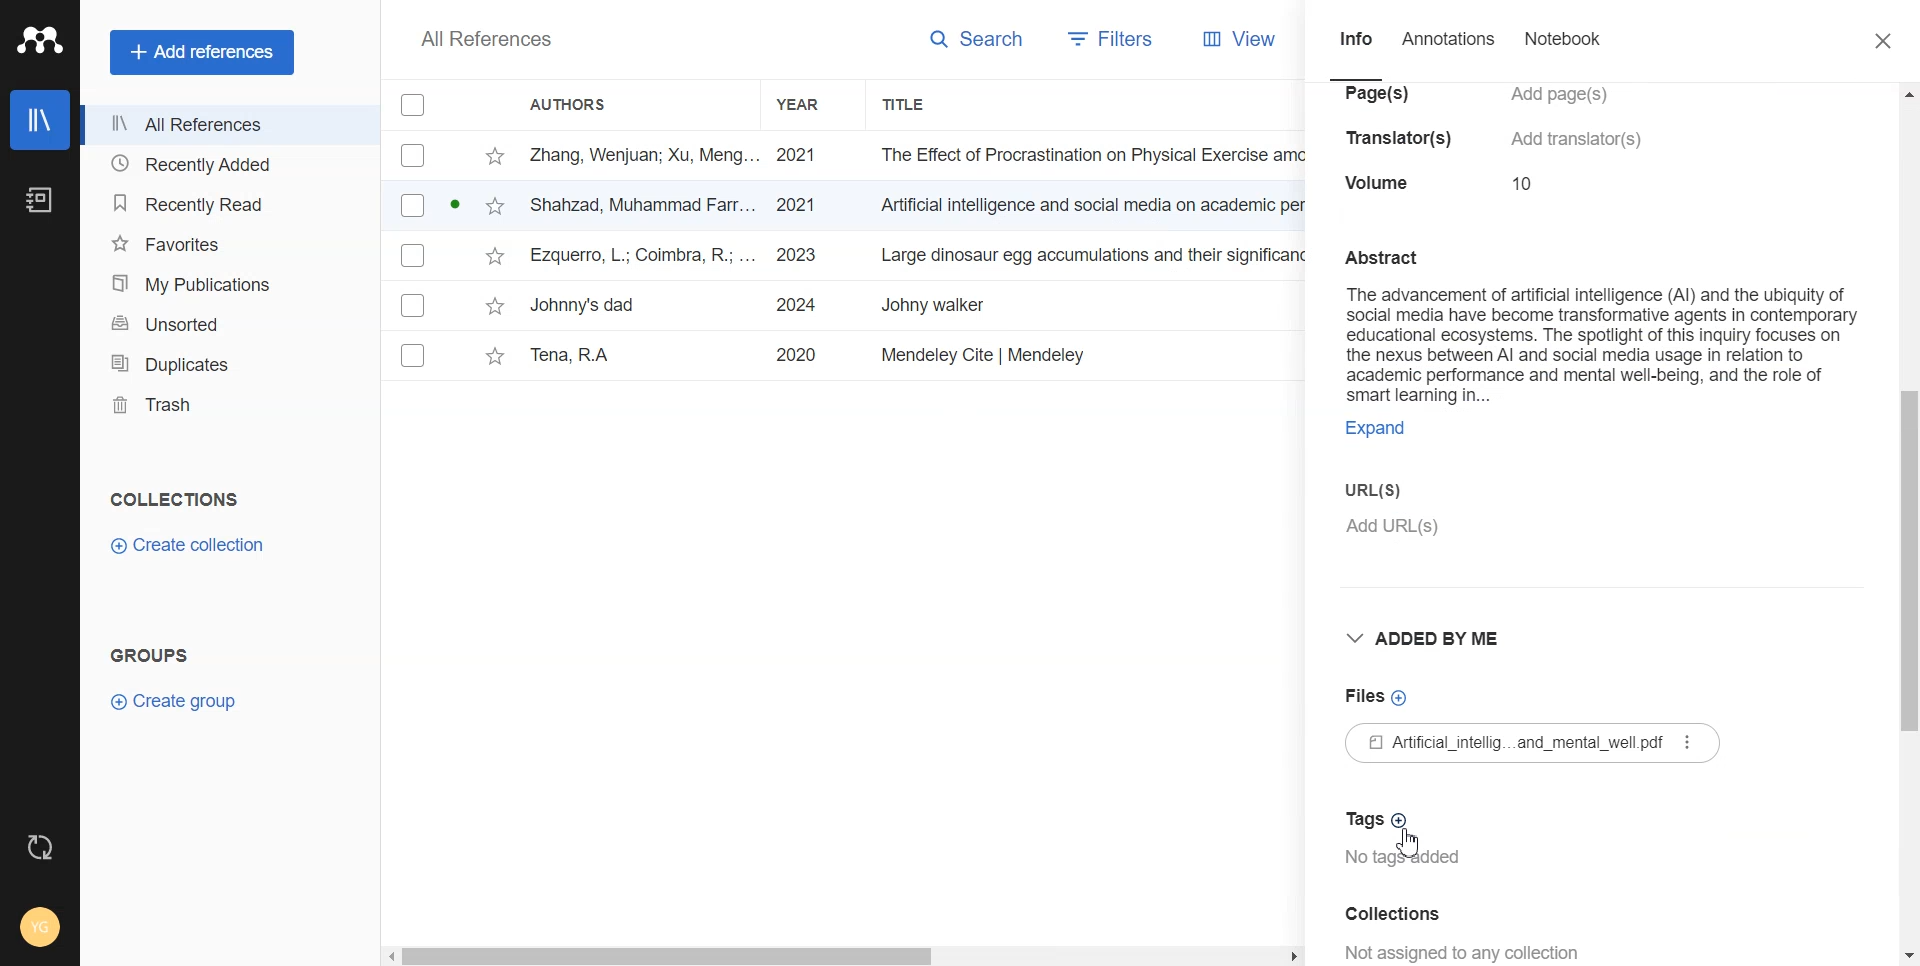 The width and height of the screenshot is (1920, 966). I want to click on Create Group, so click(183, 701).